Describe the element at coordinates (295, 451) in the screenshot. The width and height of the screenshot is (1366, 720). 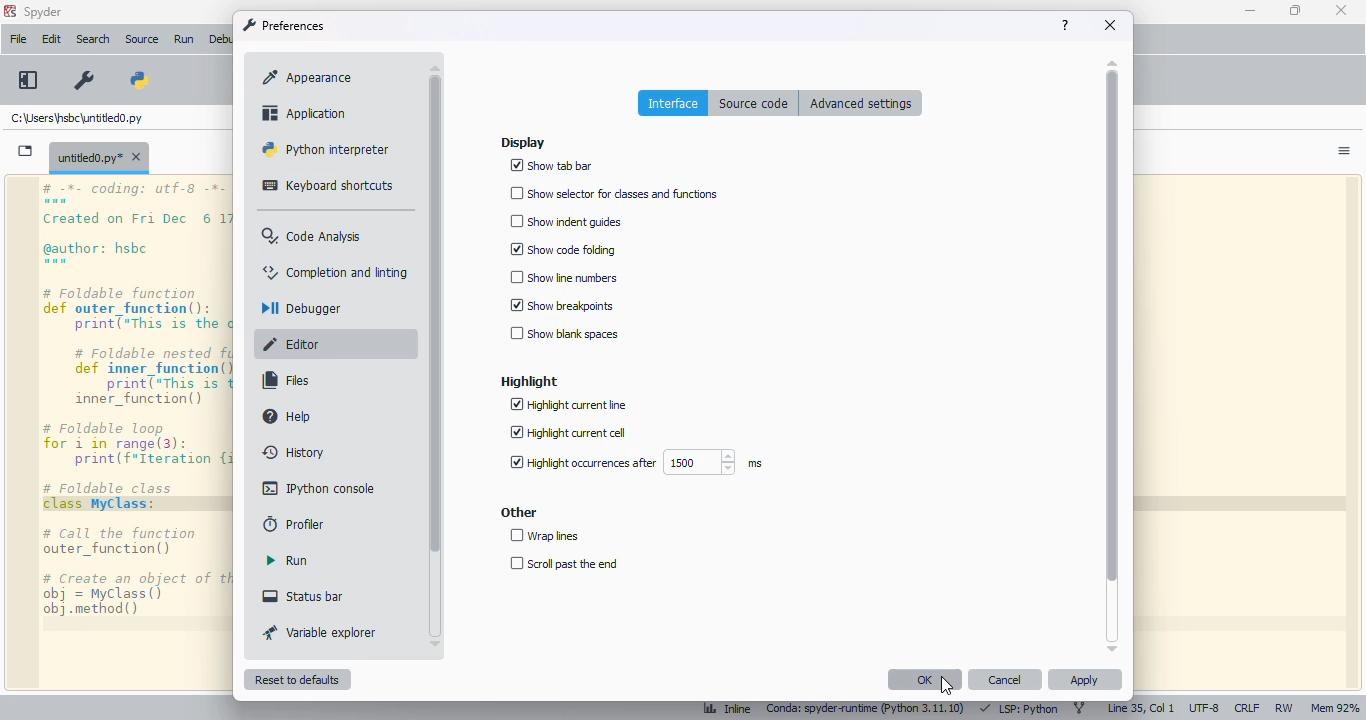
I see `history` at that location.